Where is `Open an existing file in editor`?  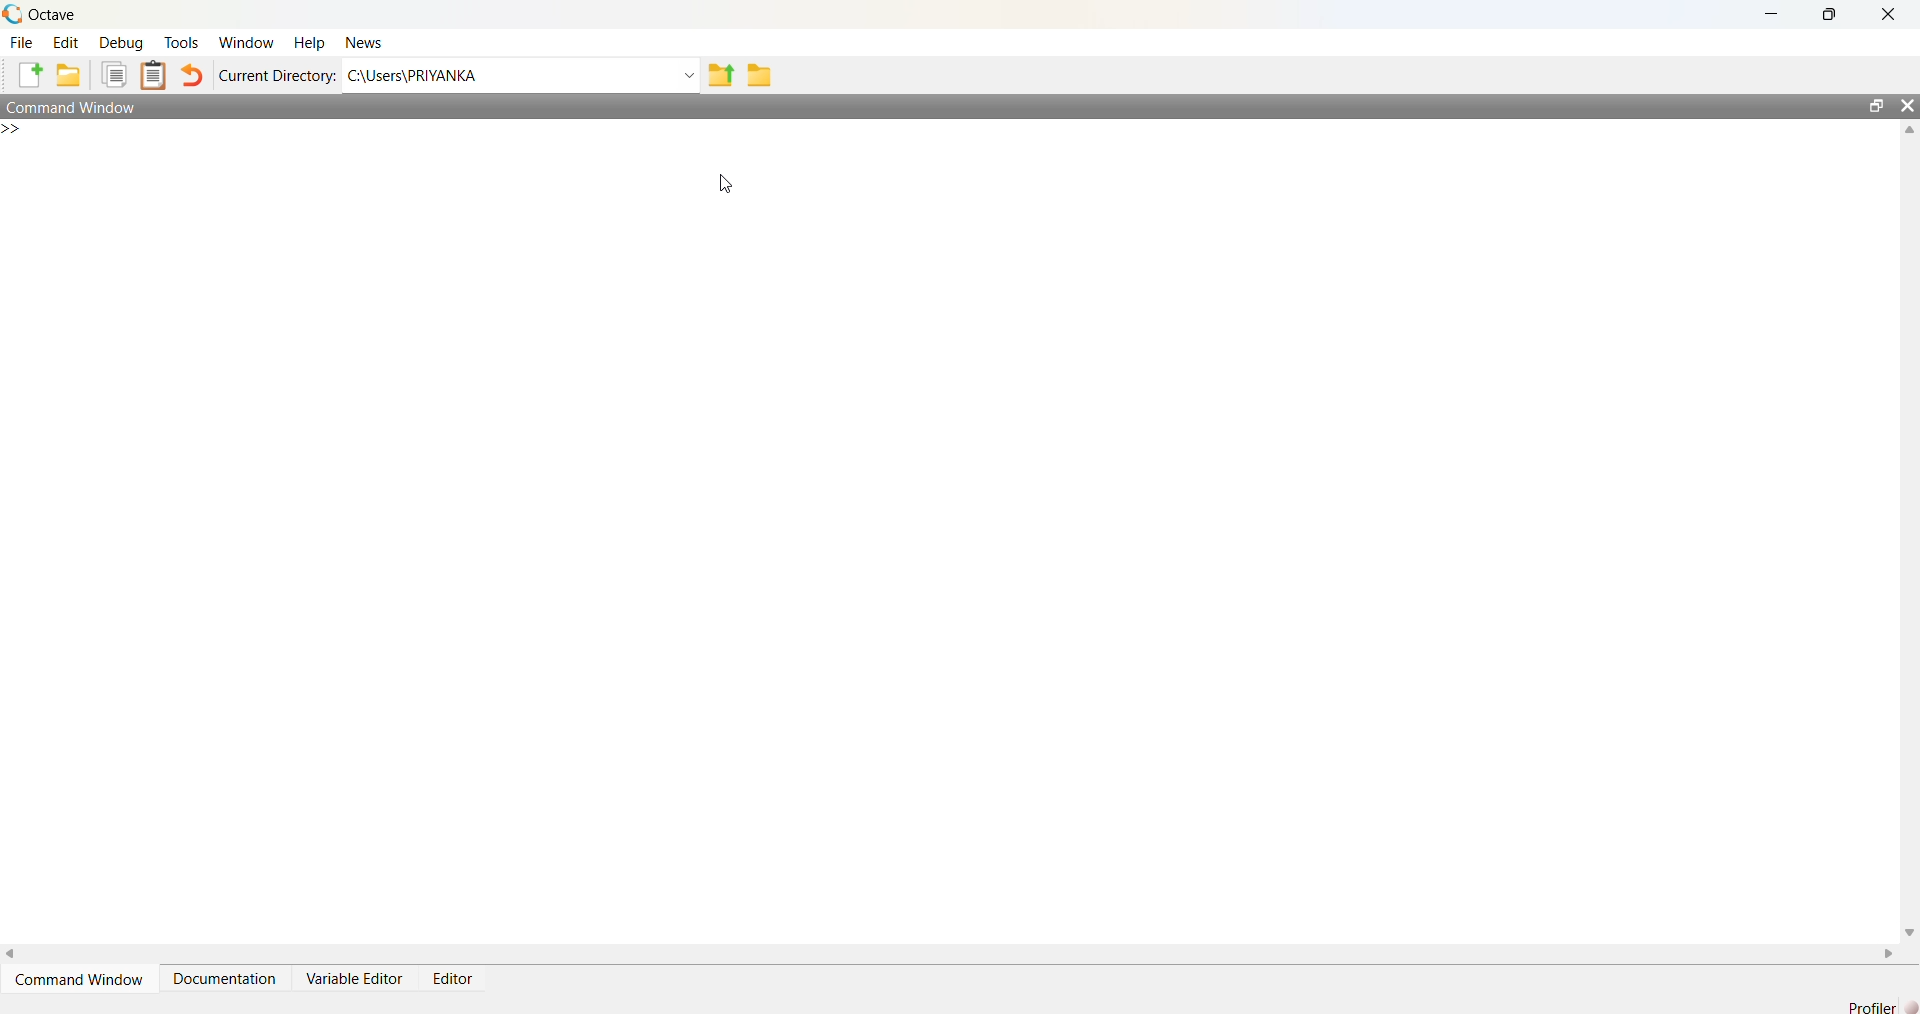
Open an existing file in editor is located at coordinates (67, 75).